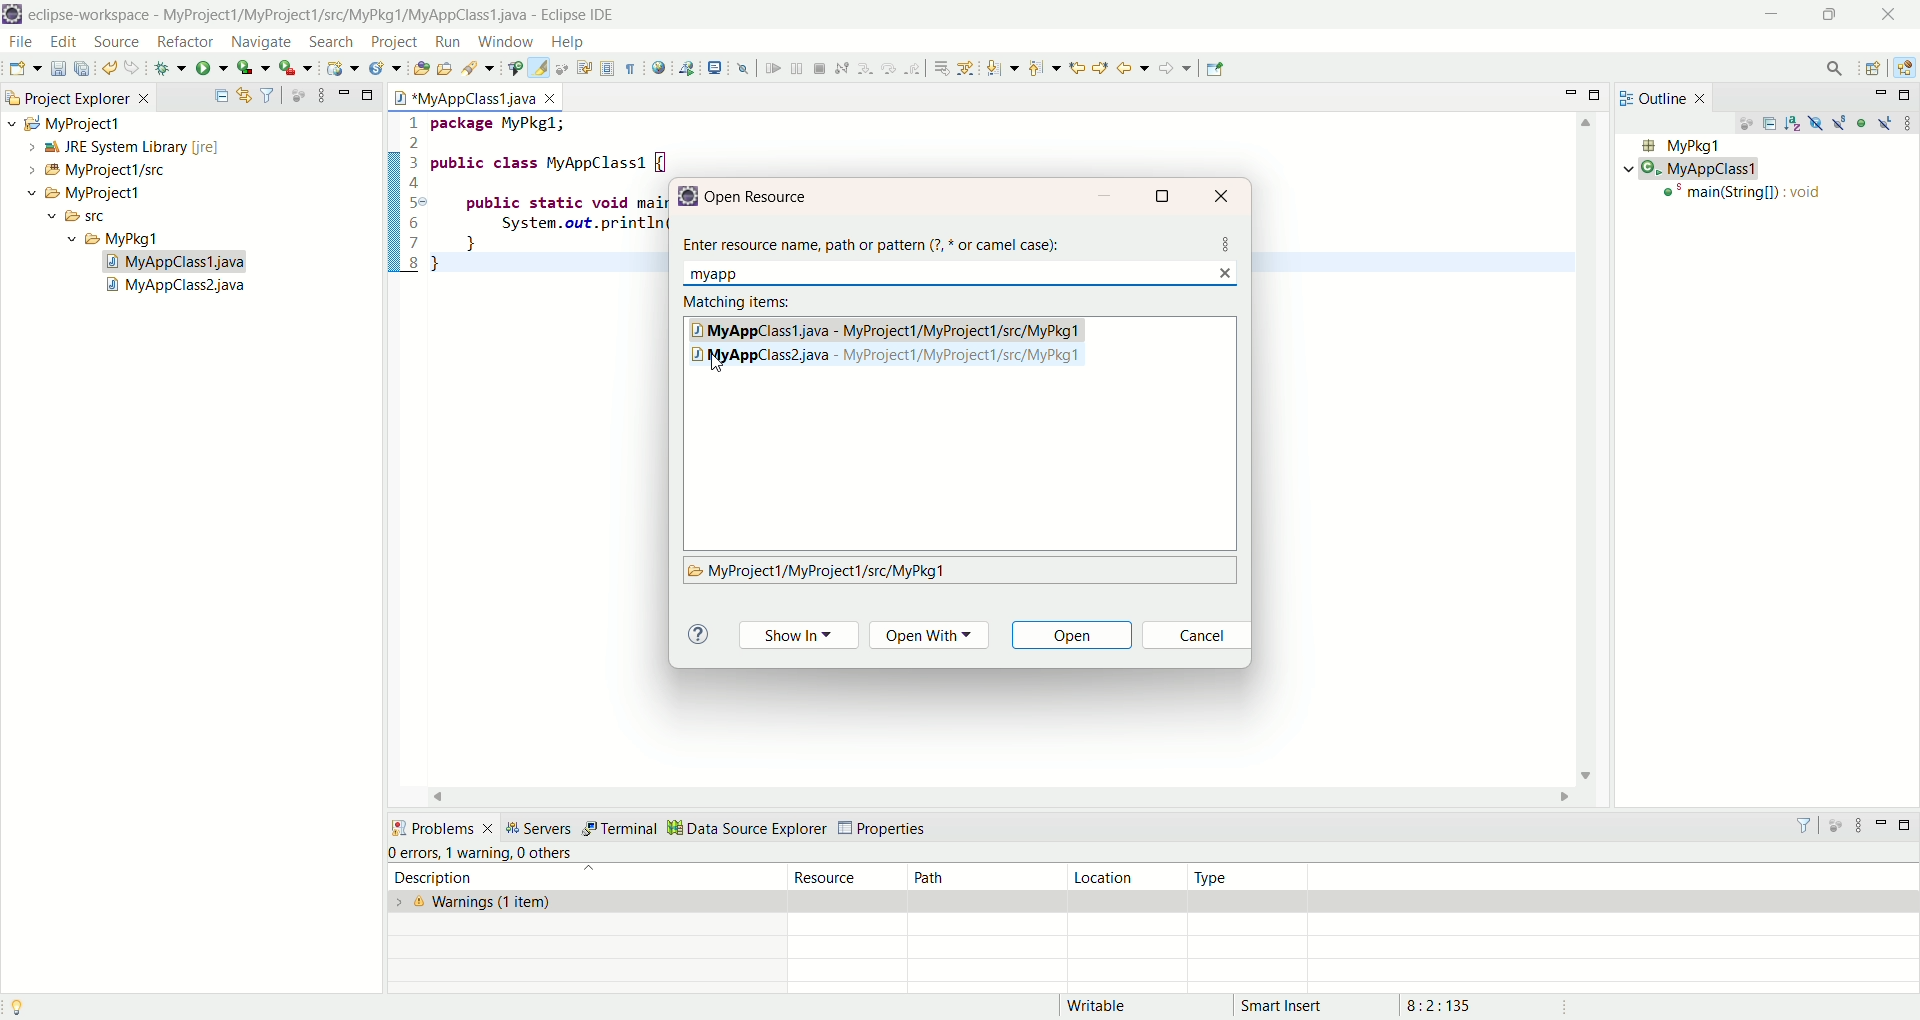 This screenshot has height=1020, width=1920. Describe the element at coordinates (504, 42) in the screenshot. I see `window` at that location.